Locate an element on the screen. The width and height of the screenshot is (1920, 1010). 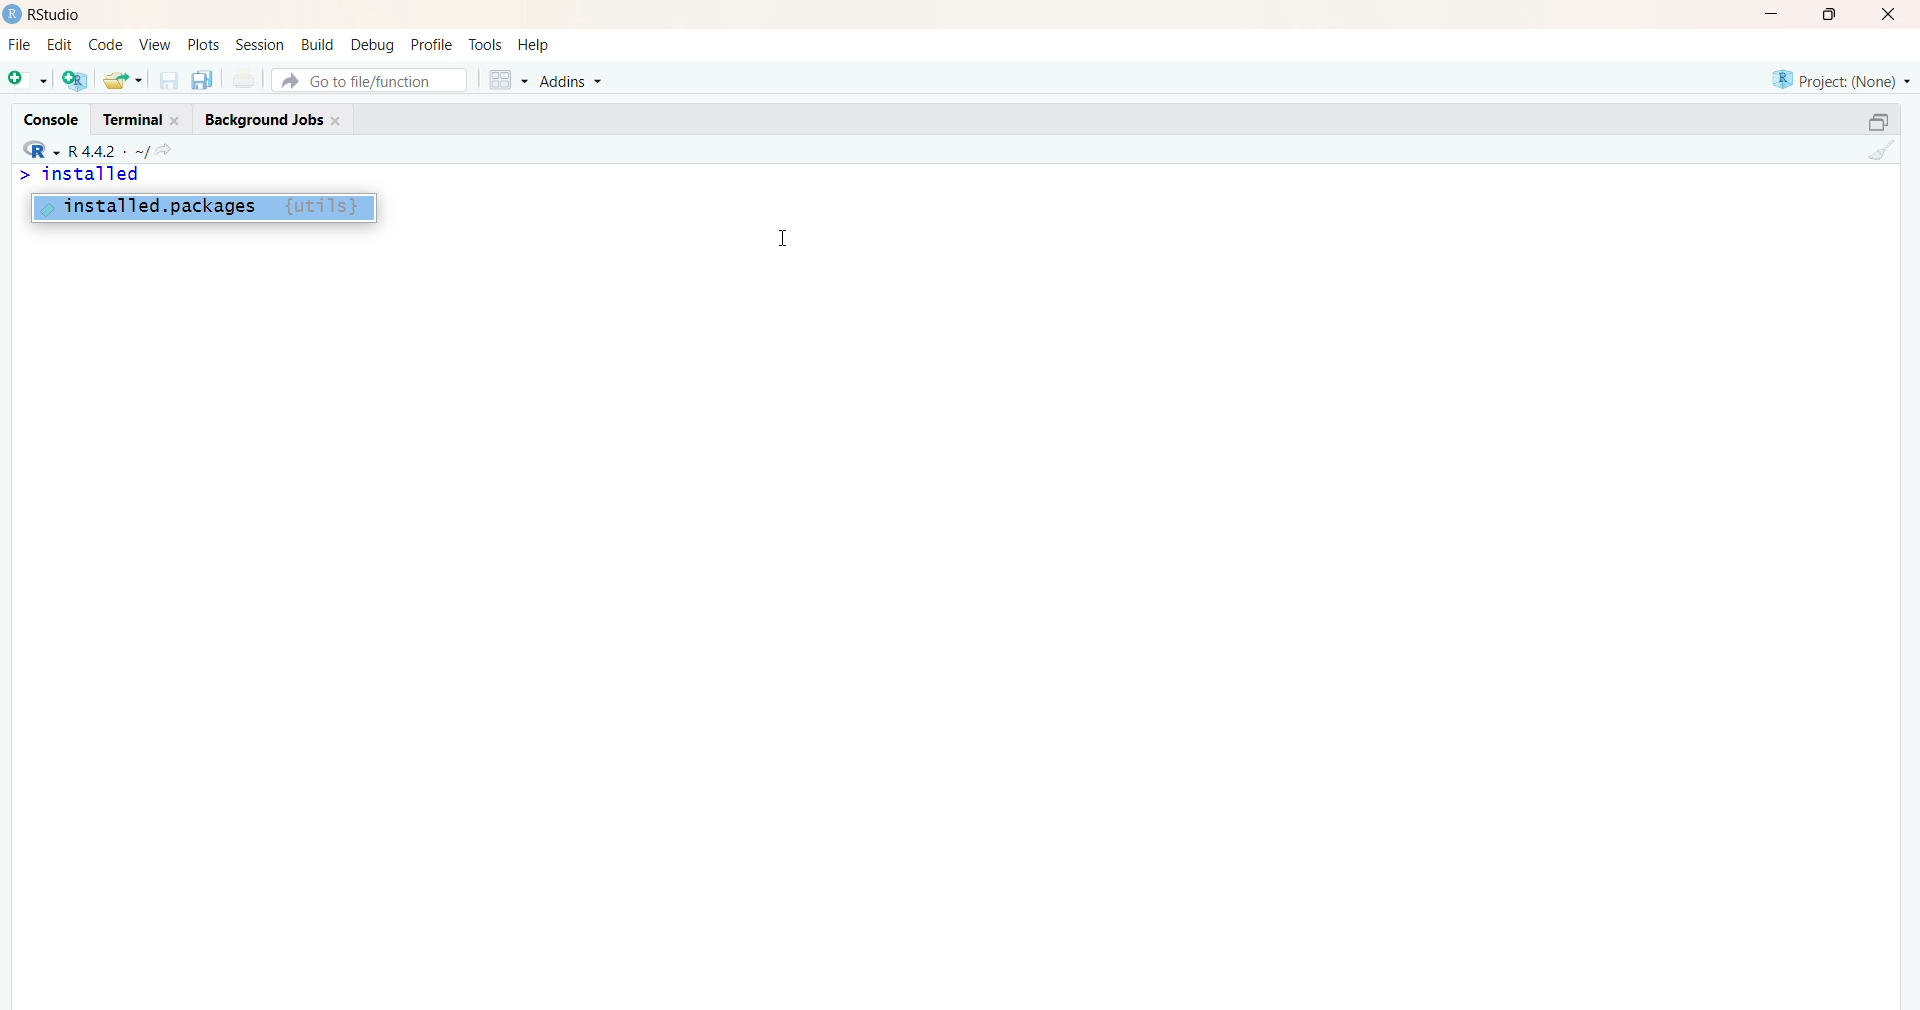
new file is located at coordinates (27, 82).